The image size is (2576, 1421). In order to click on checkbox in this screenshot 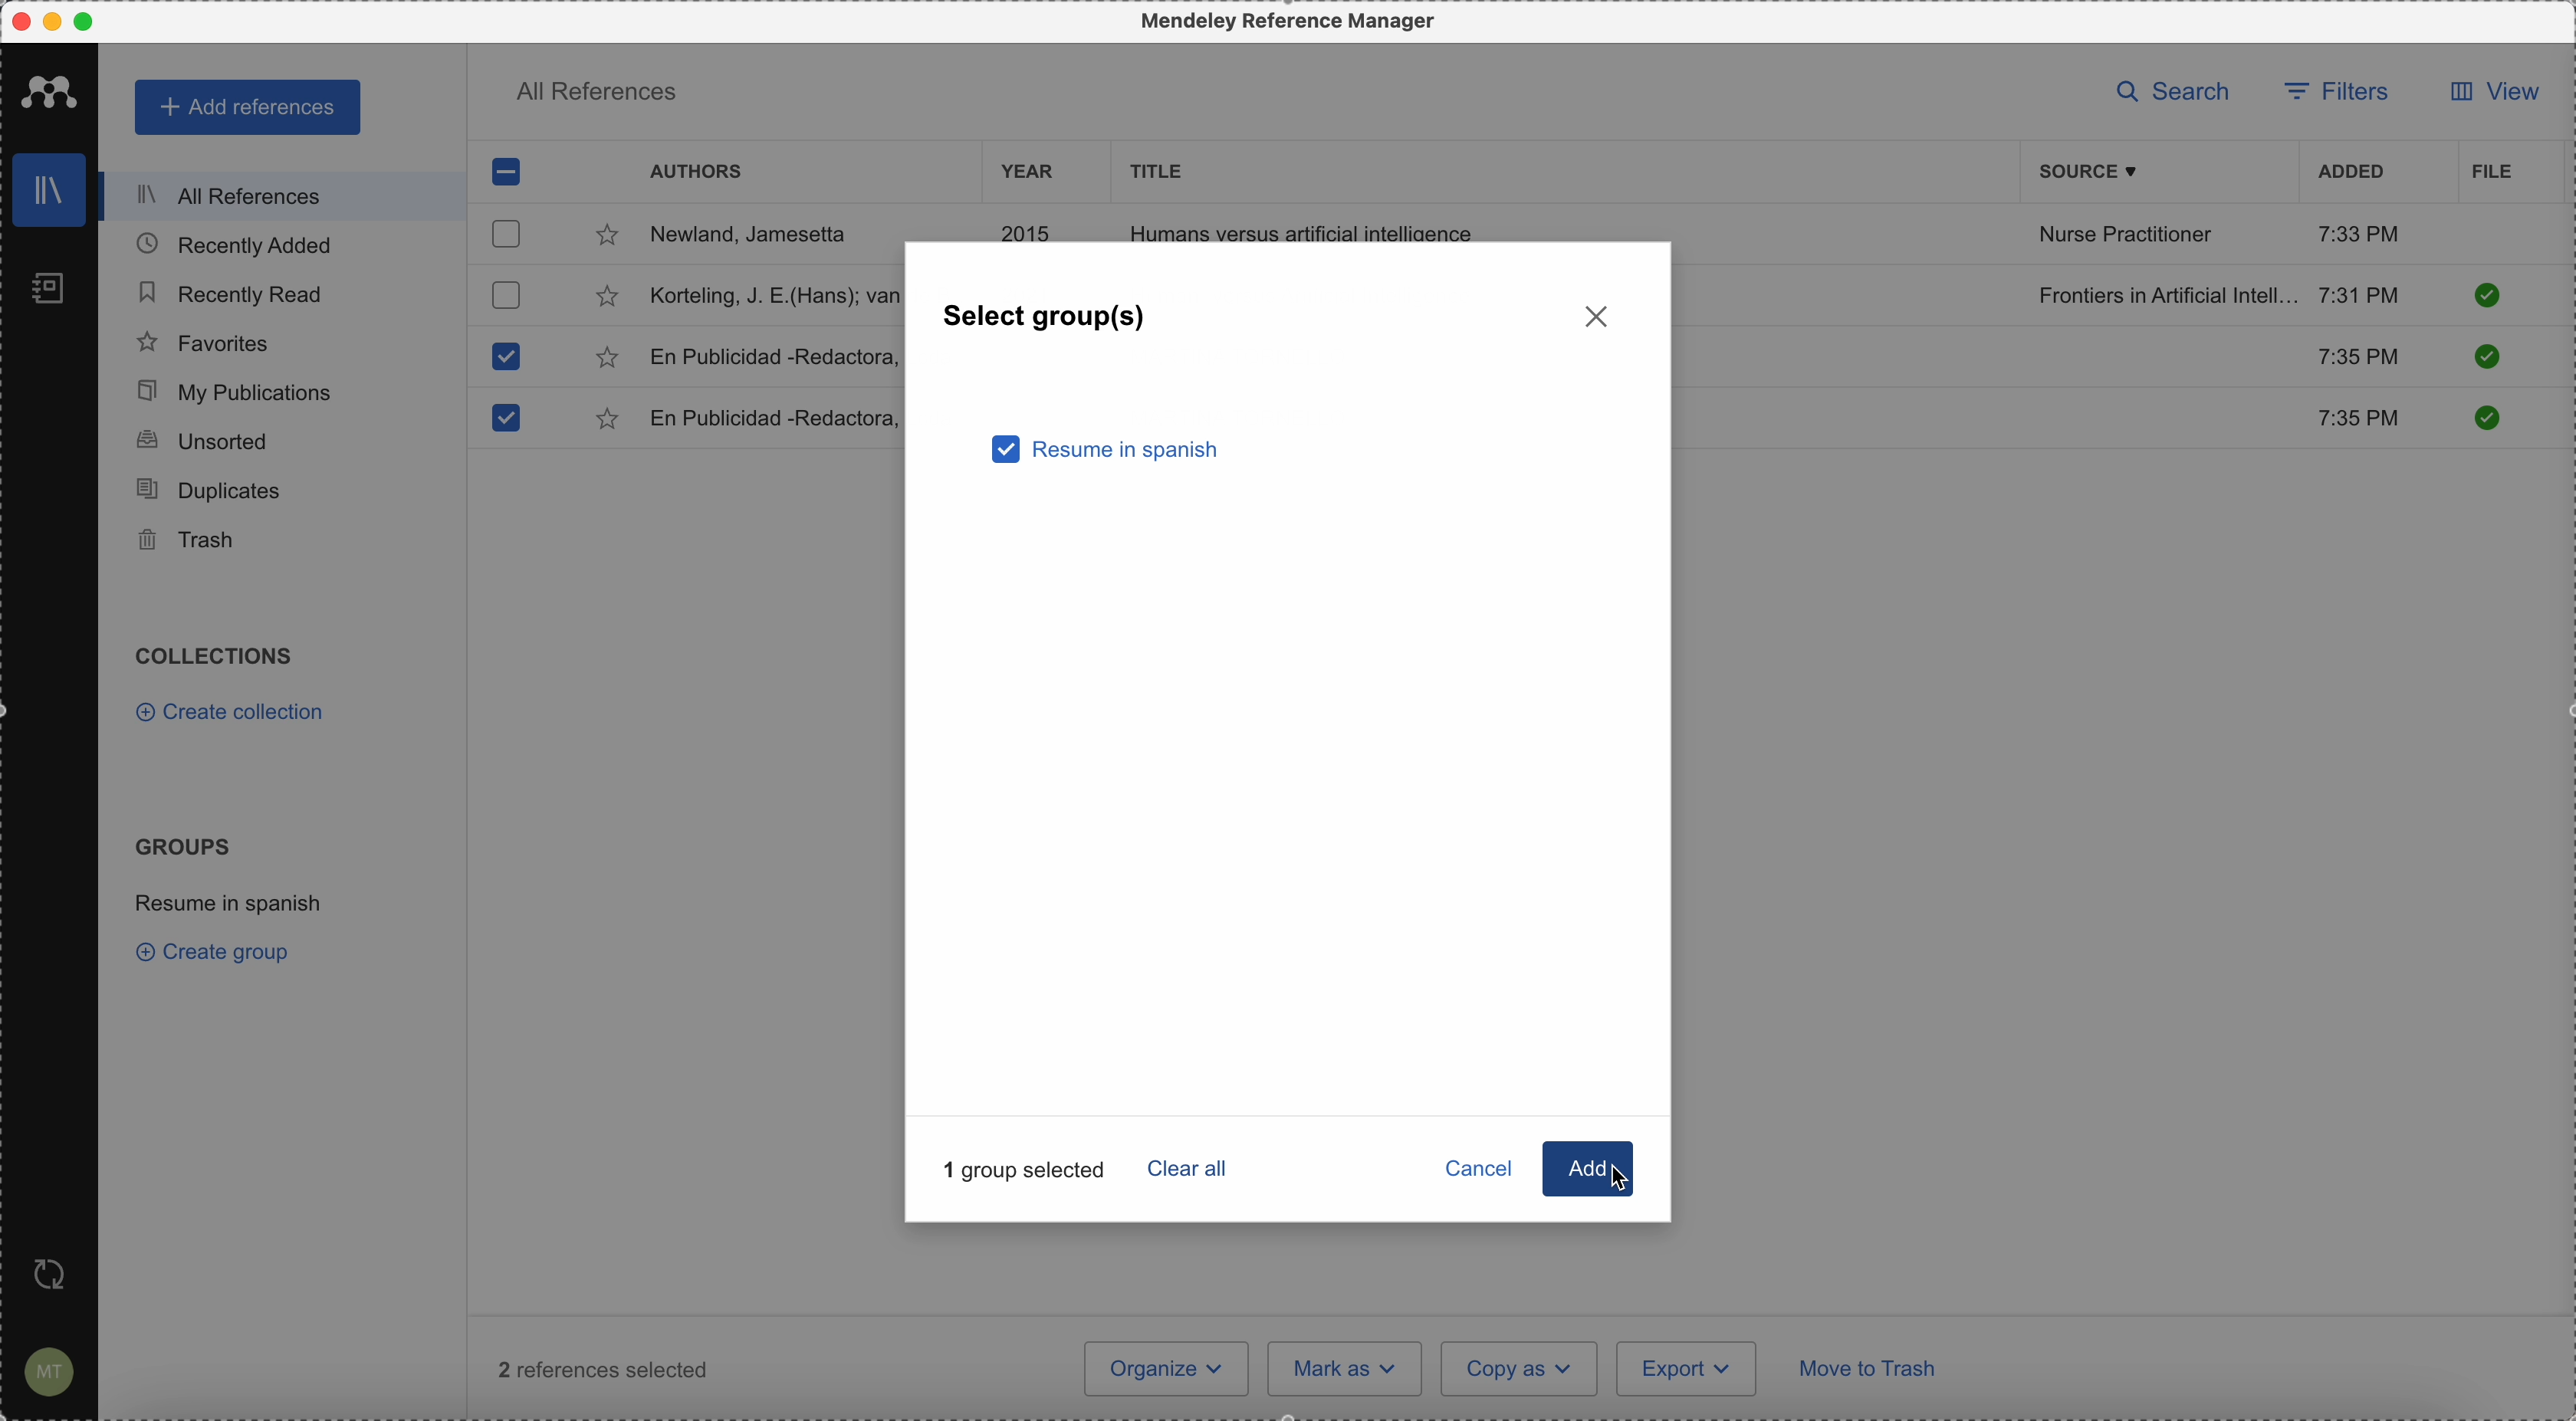, I will do `click(503, 294)`.